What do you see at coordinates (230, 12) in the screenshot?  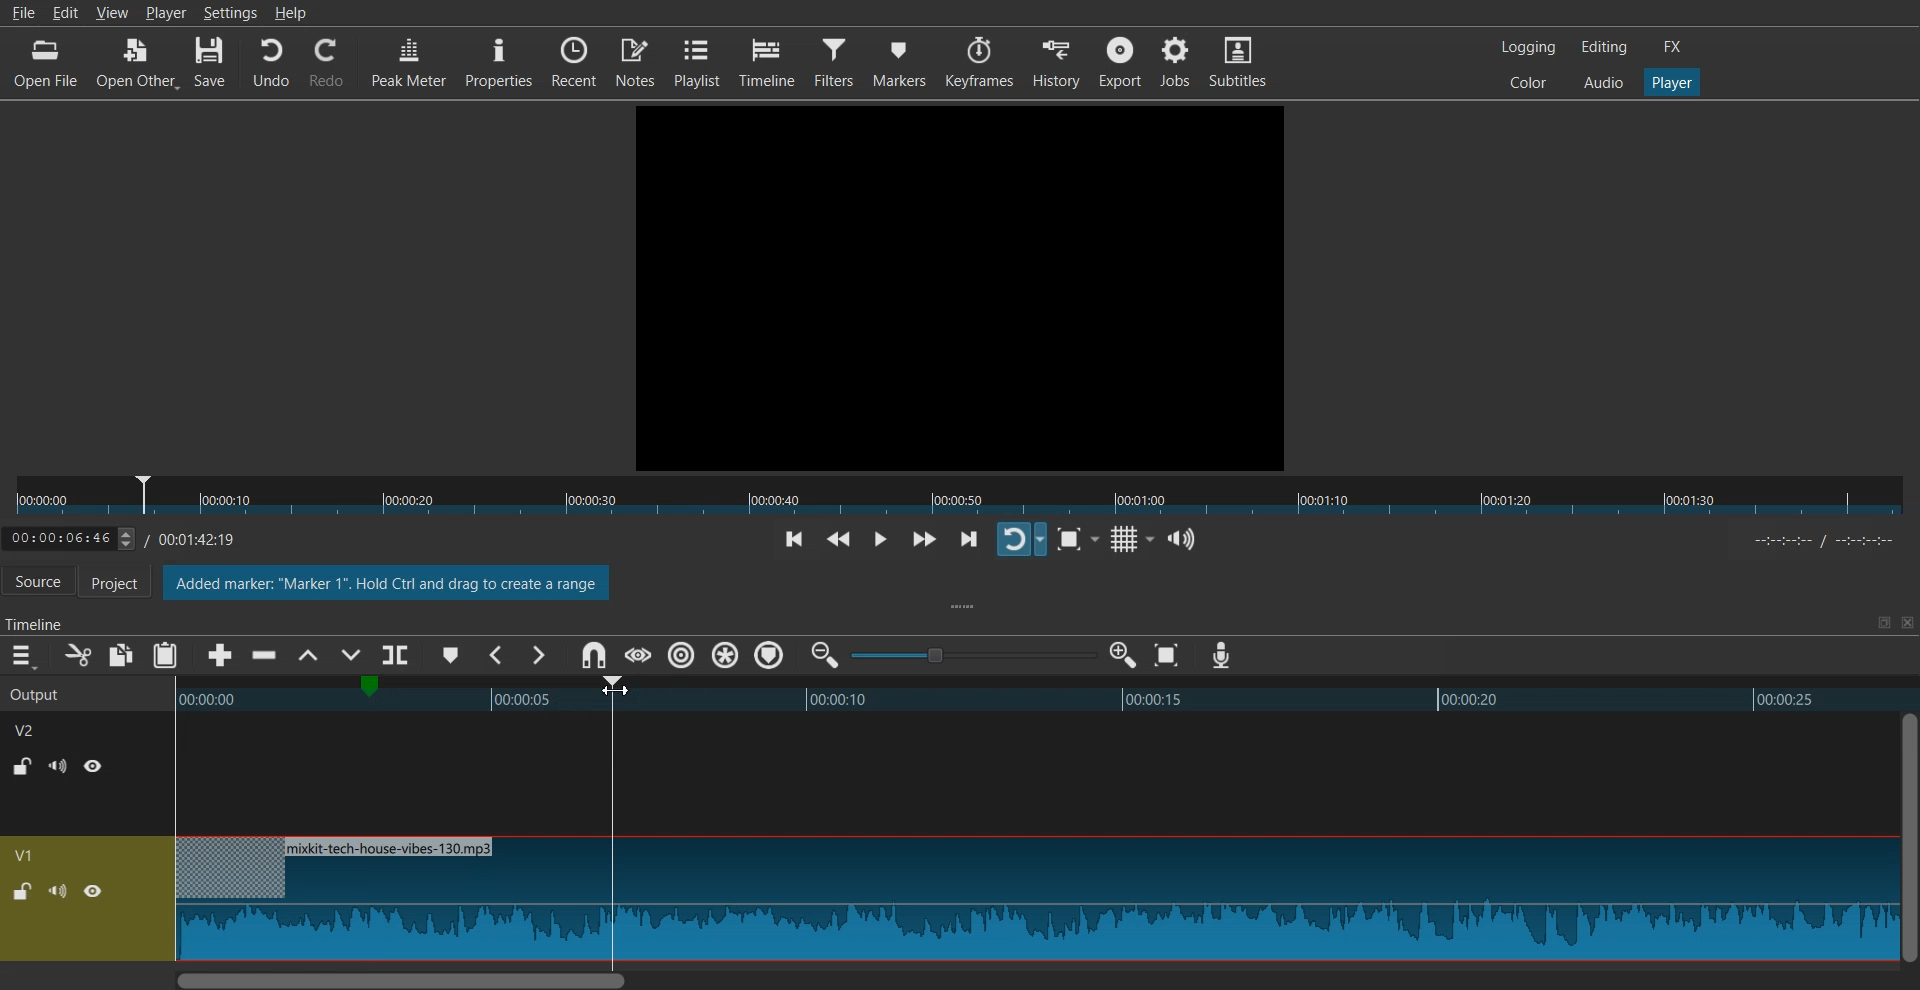 I see `Settings` at bounding box center [230, 12].